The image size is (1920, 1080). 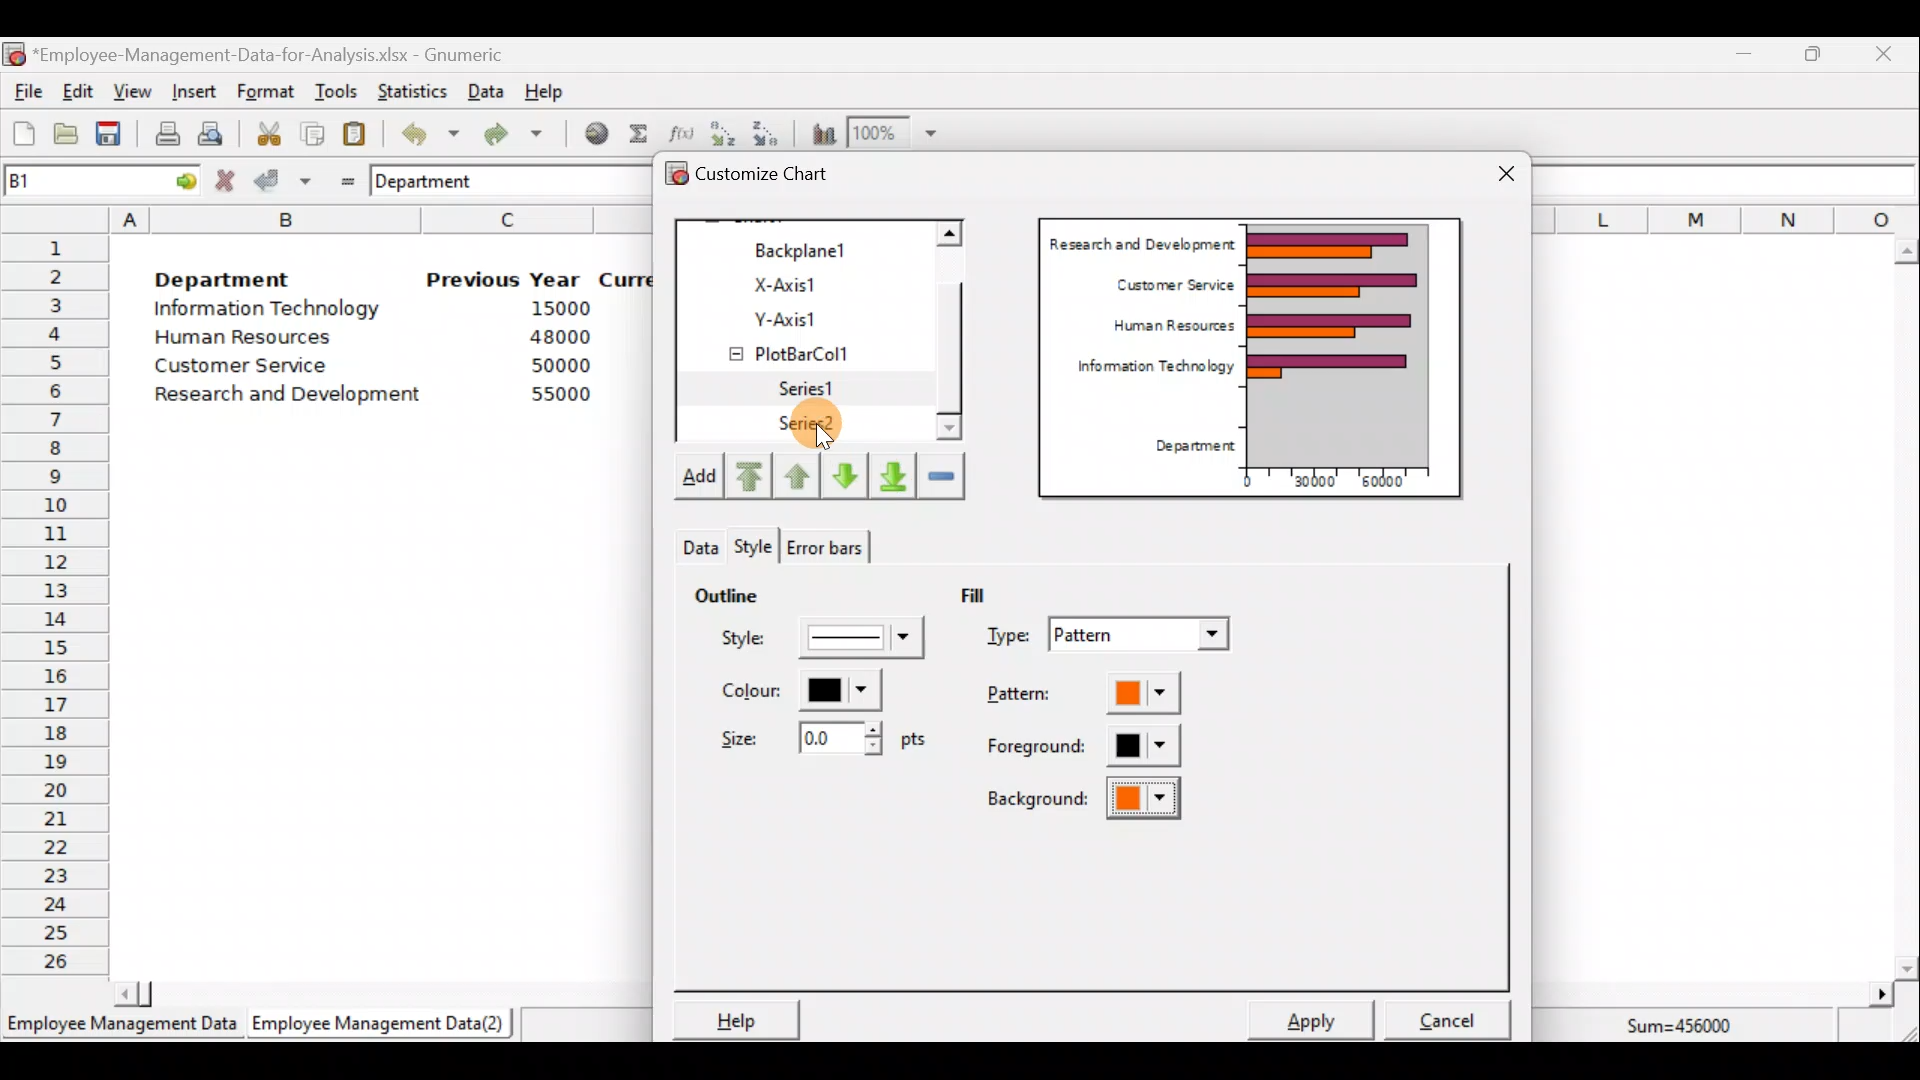 What do you see at coordinates (826, 643) in the screenshot?
I see `Style` at bounding box center [826, 643].